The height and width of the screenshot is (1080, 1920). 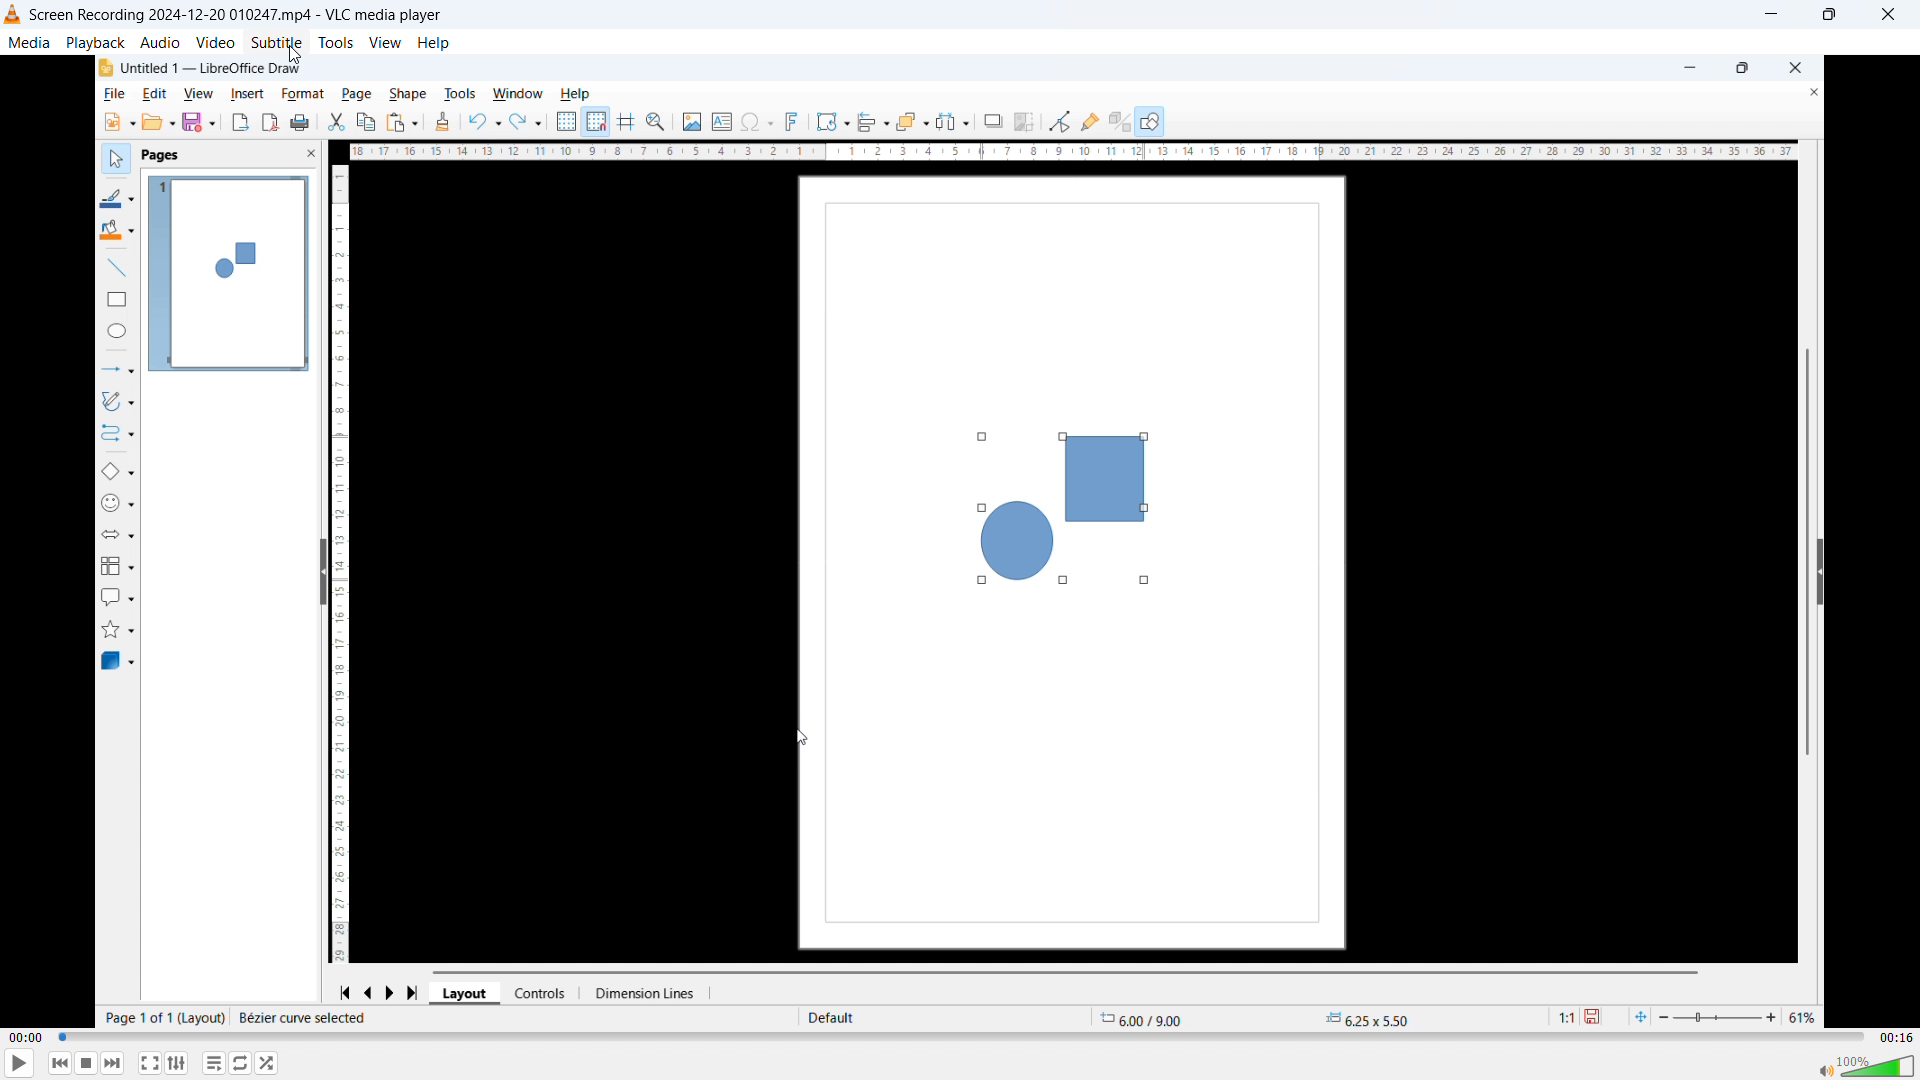 What do you see at coordinates (163, 1018) in the screenshot?
I see ` Page 1 of 1 (Layout)` at bounding box center [163, 1018].